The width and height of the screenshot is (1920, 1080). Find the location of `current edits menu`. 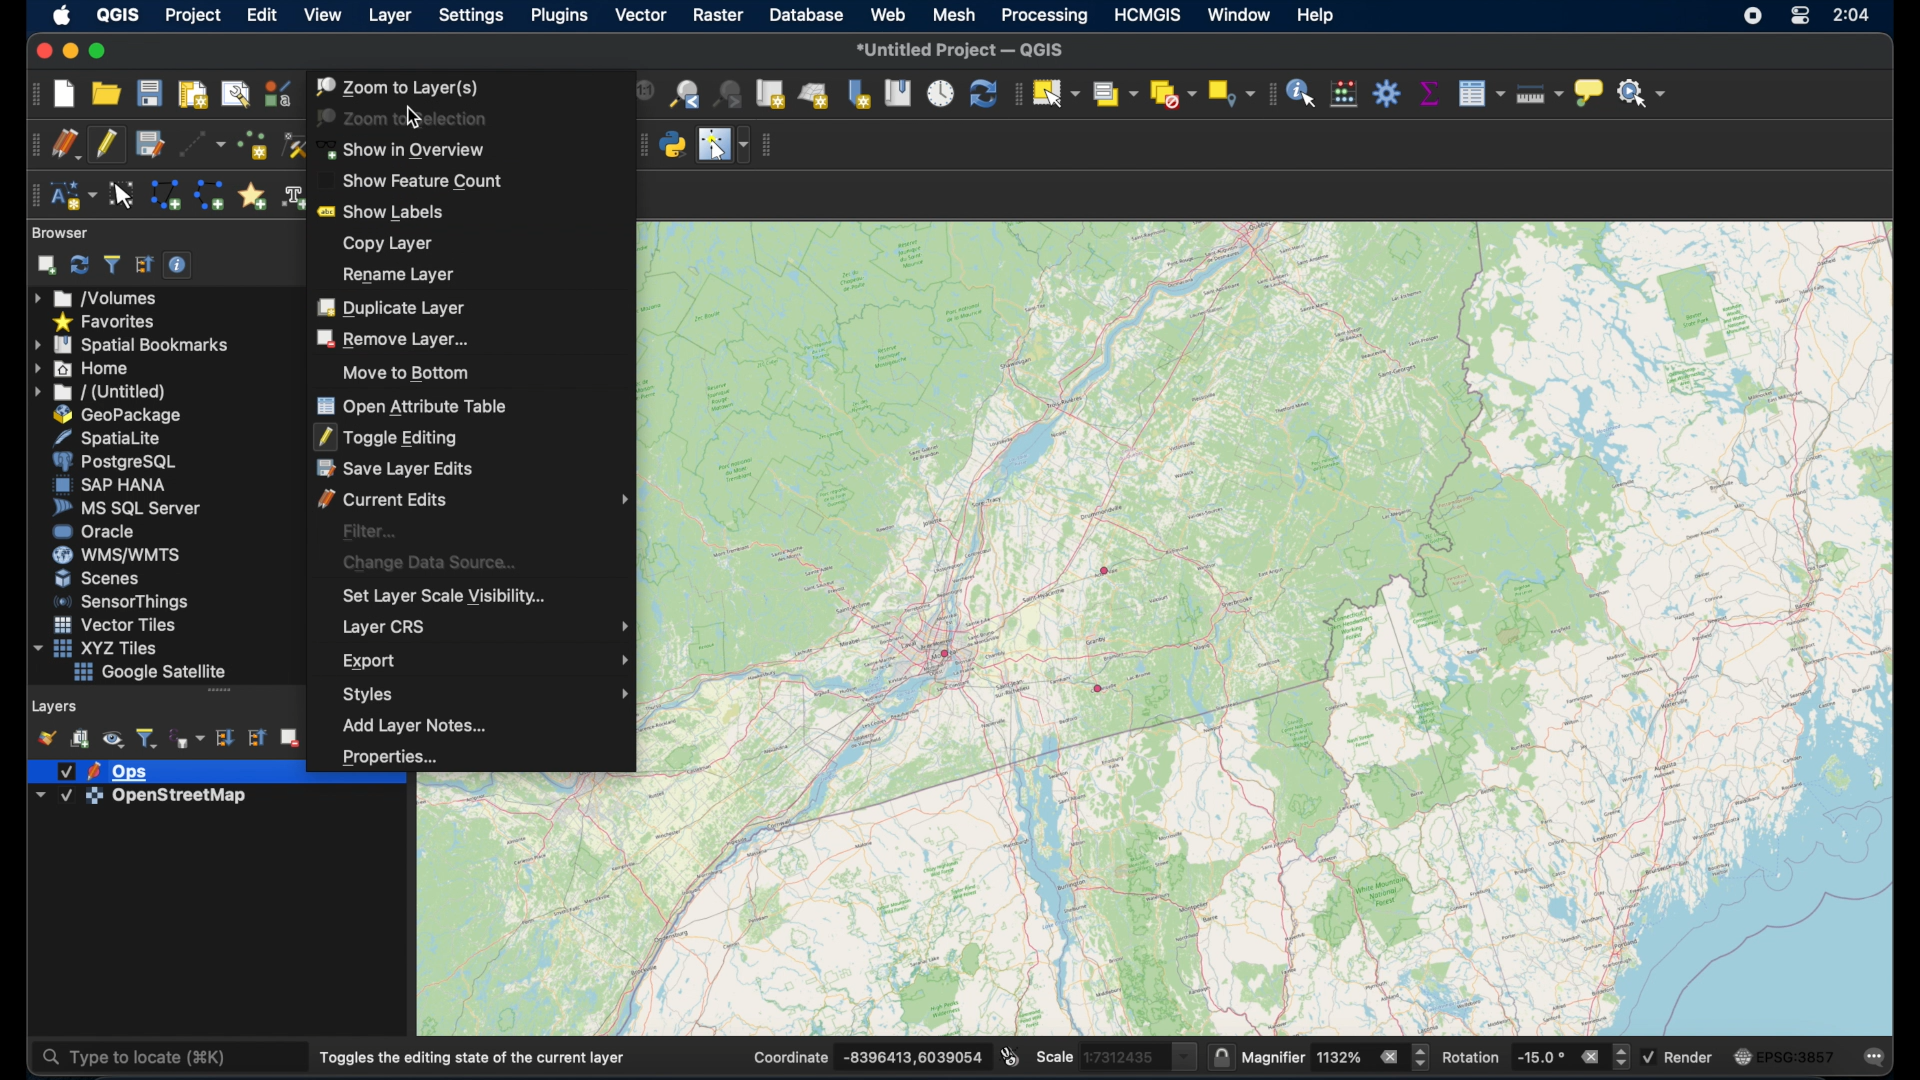

current edits menu is located at coordinates (473, 499).